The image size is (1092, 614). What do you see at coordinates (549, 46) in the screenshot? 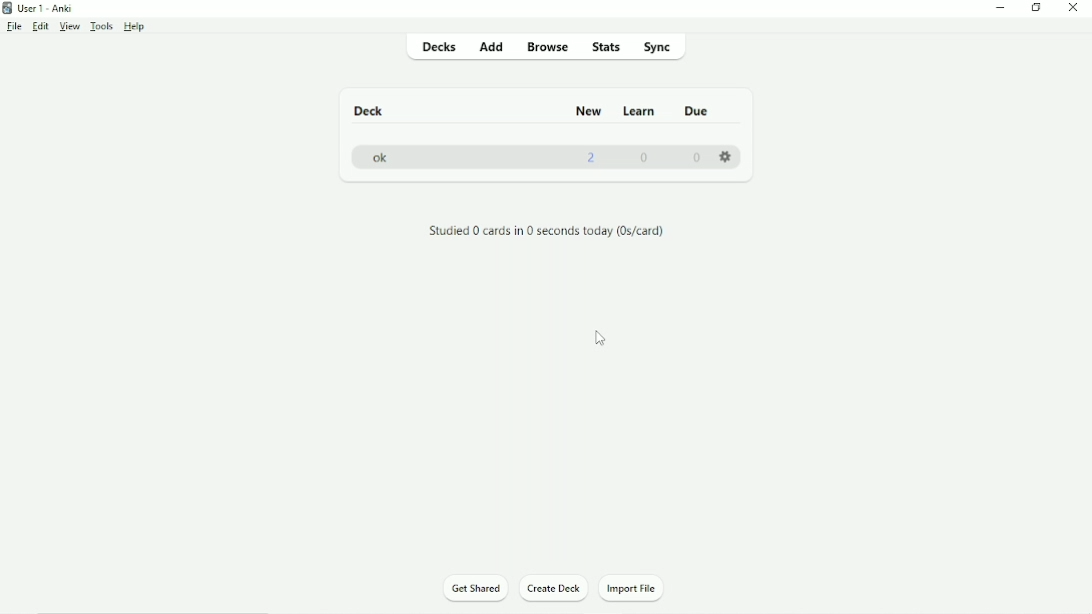
I see `Browse` at bounding box center [549, 46].